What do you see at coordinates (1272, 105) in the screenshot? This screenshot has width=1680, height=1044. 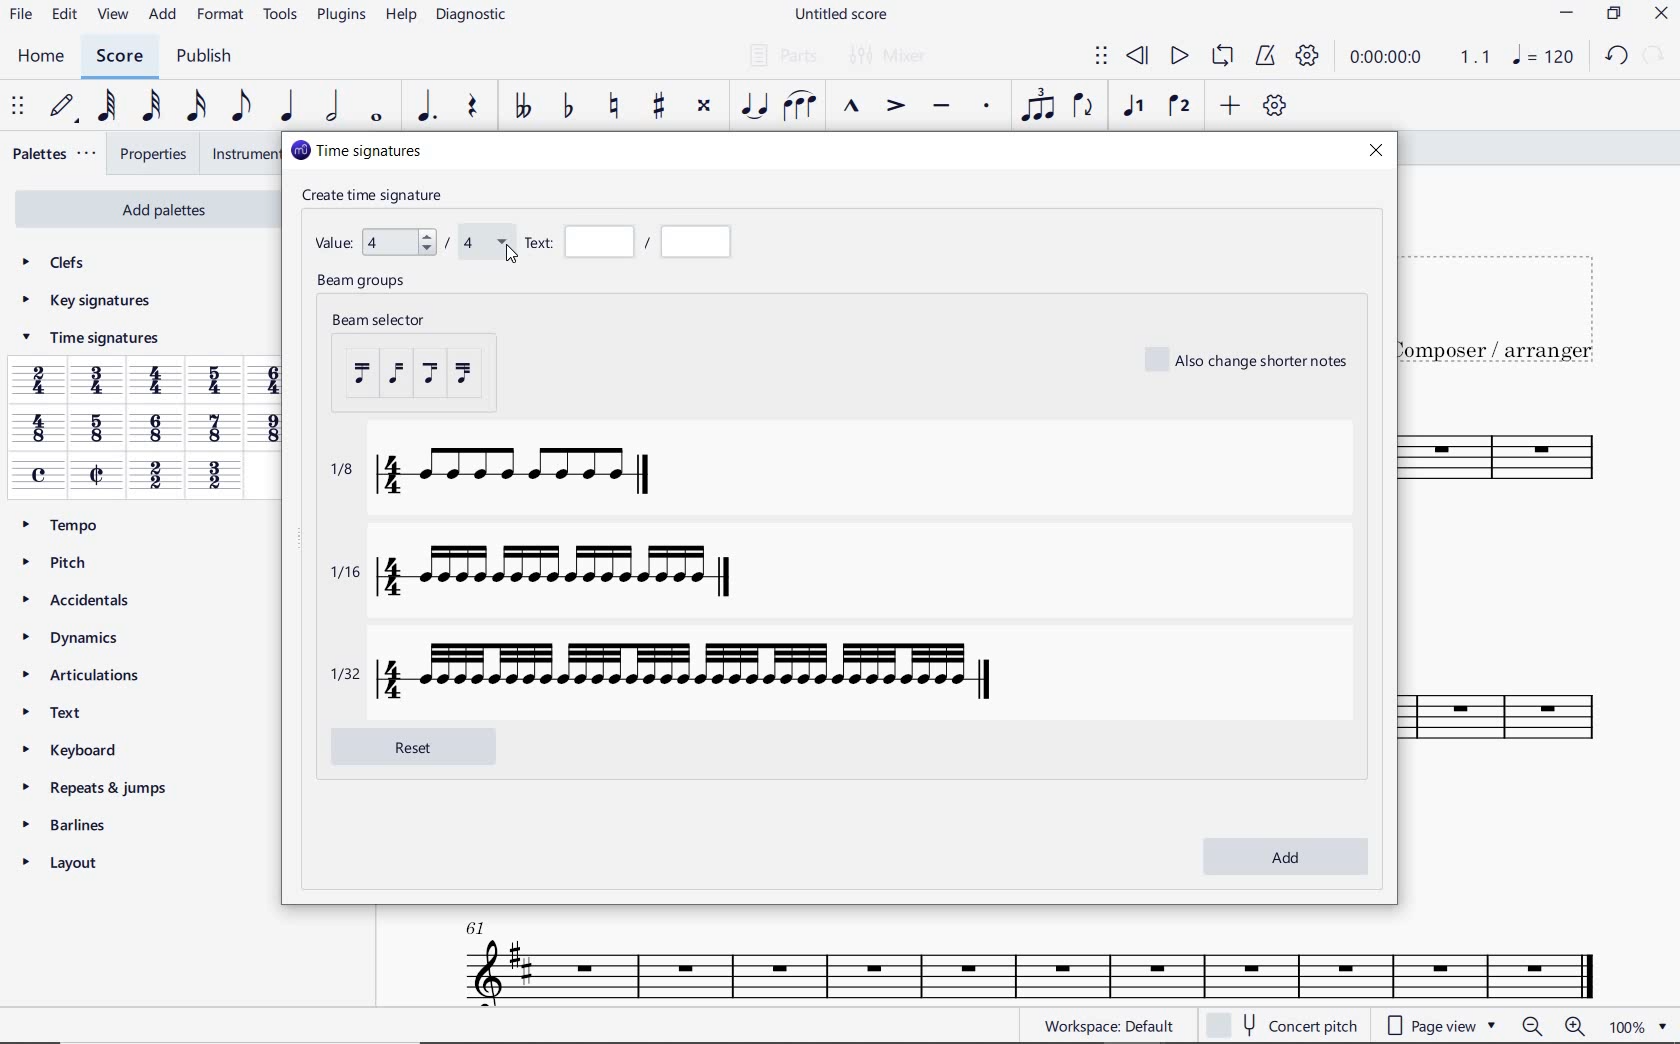 I see `CUSTOMIZE TOOLBAR` at bounding box center [1272, 105].